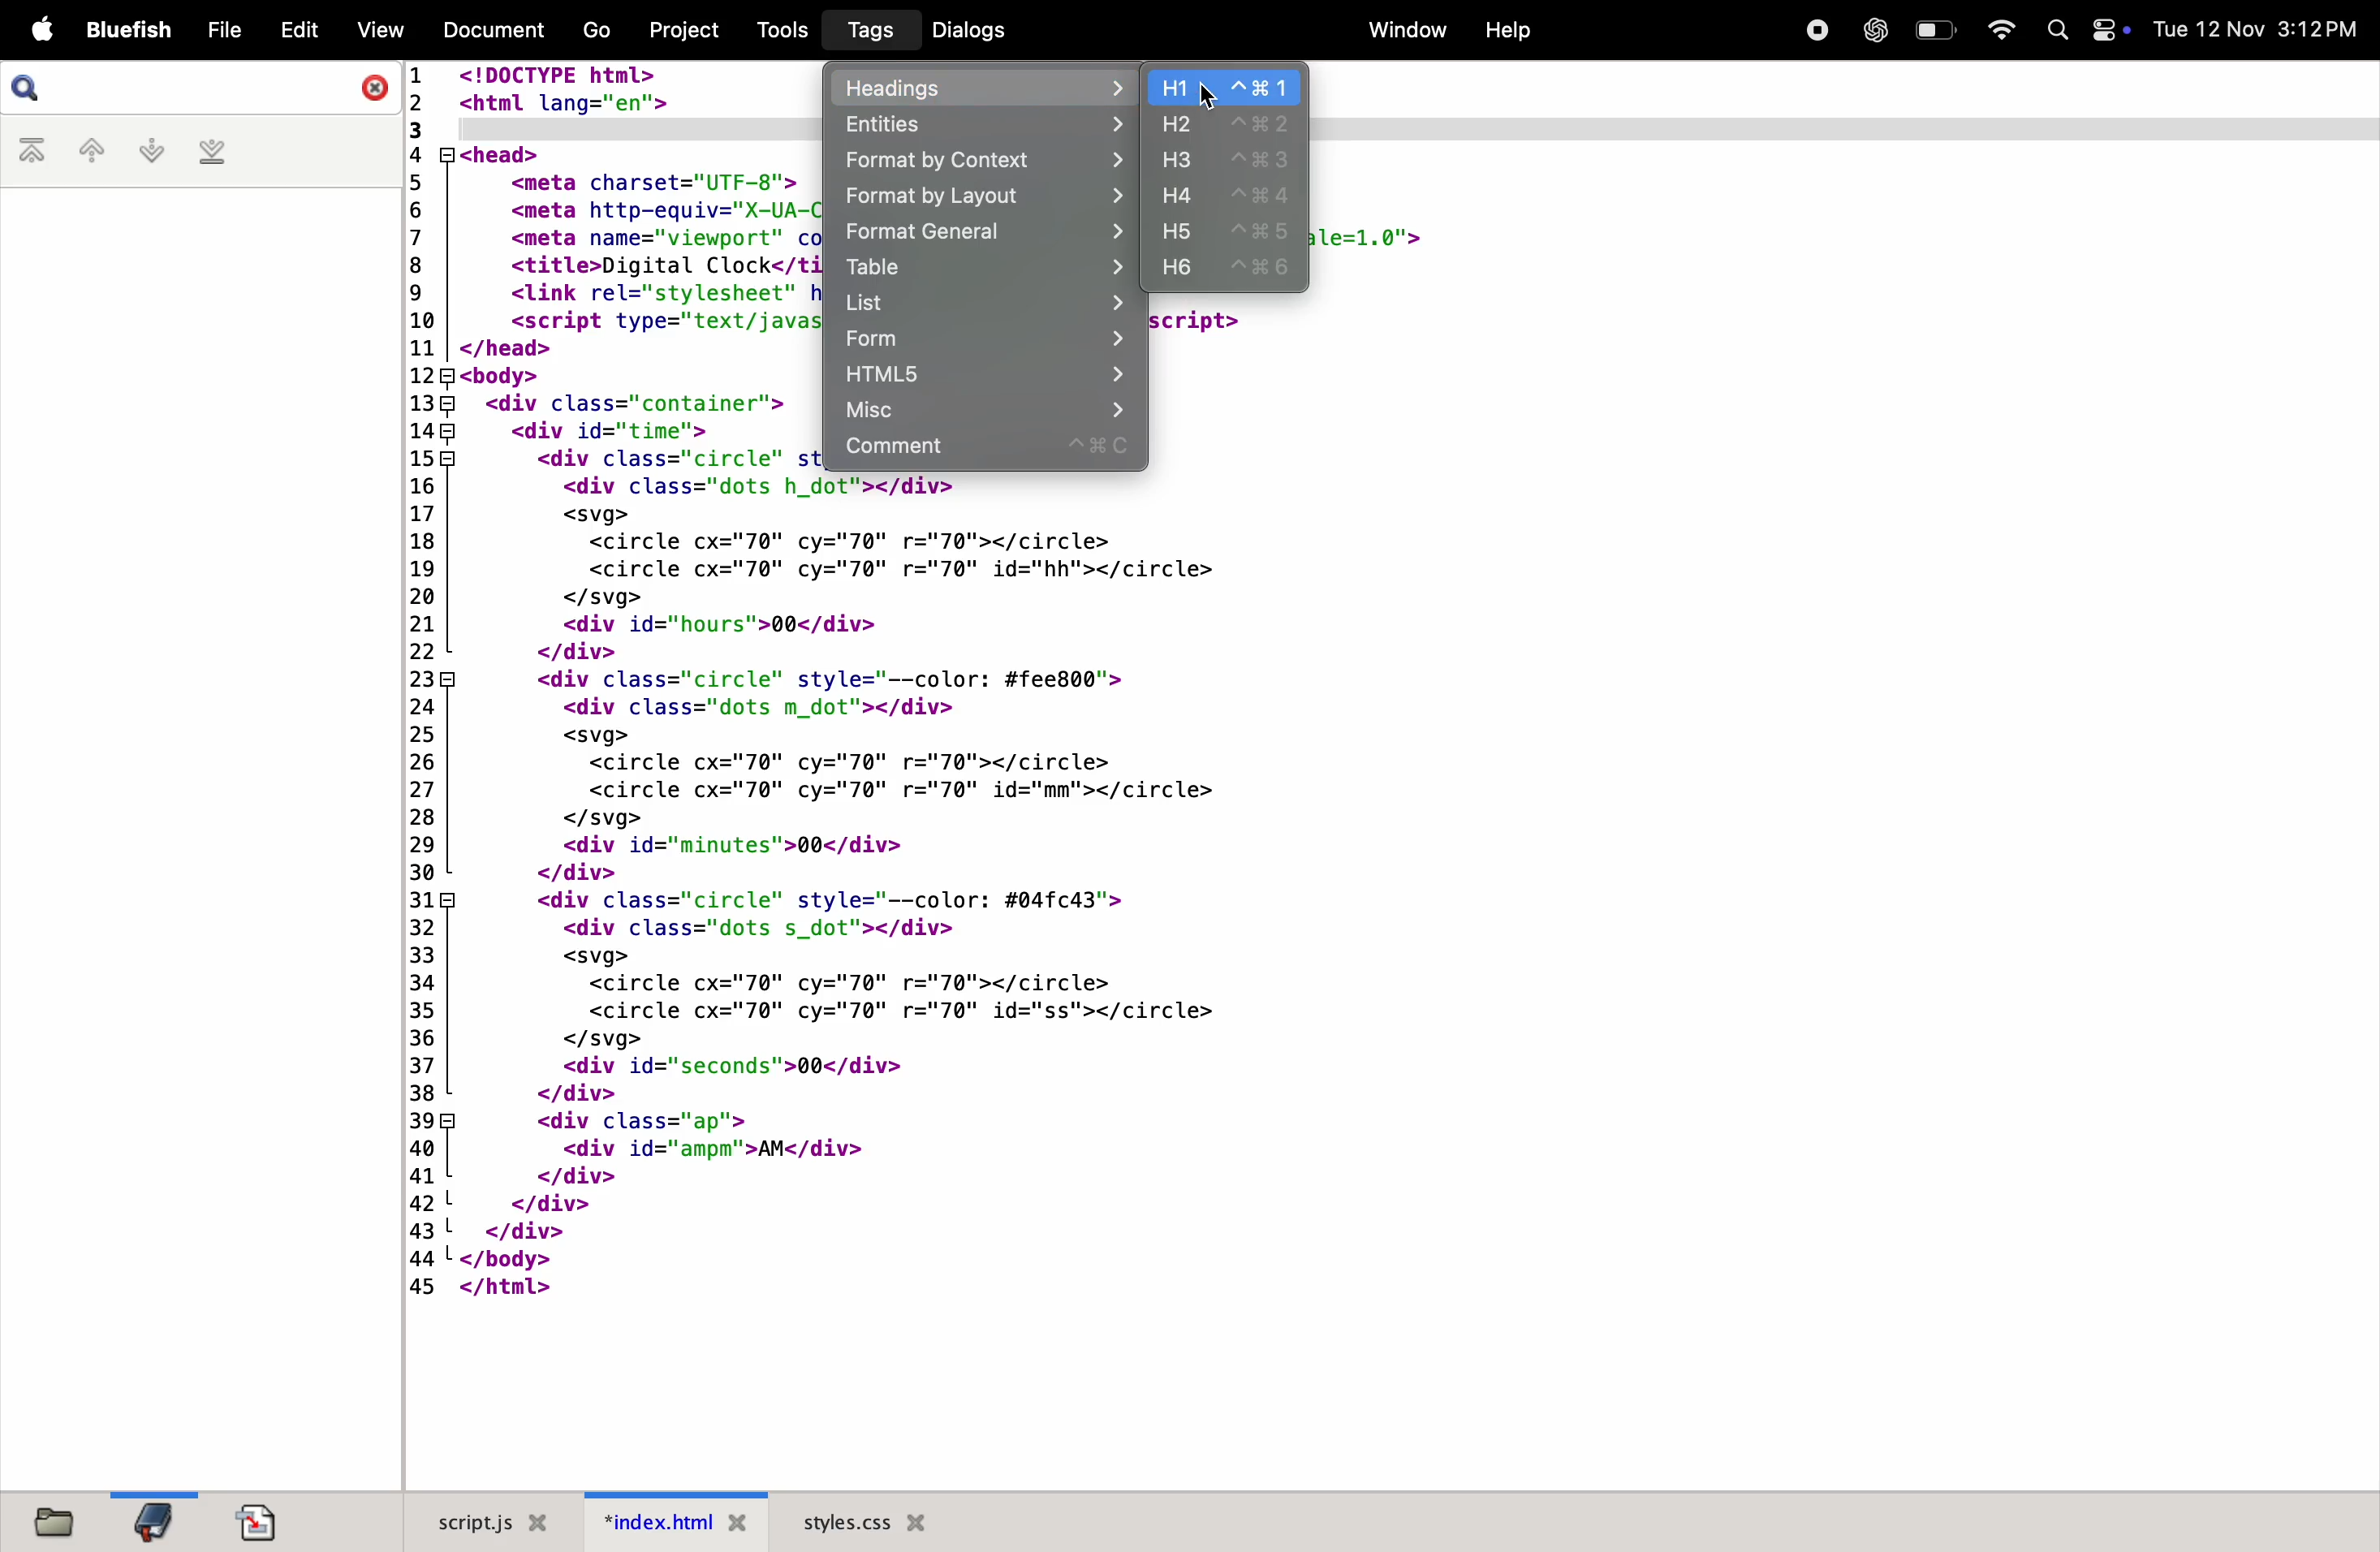 Image resolution: width=2380 pixels, height=1552 pixels. Describe the element at coordinates (613, 270) in the screenshot. I see `code using html, css, javascript to build a digital clock. The code contains <head> that has a <title> <link> and <script type>. <Body> contains different <id> and <class>` at that location.